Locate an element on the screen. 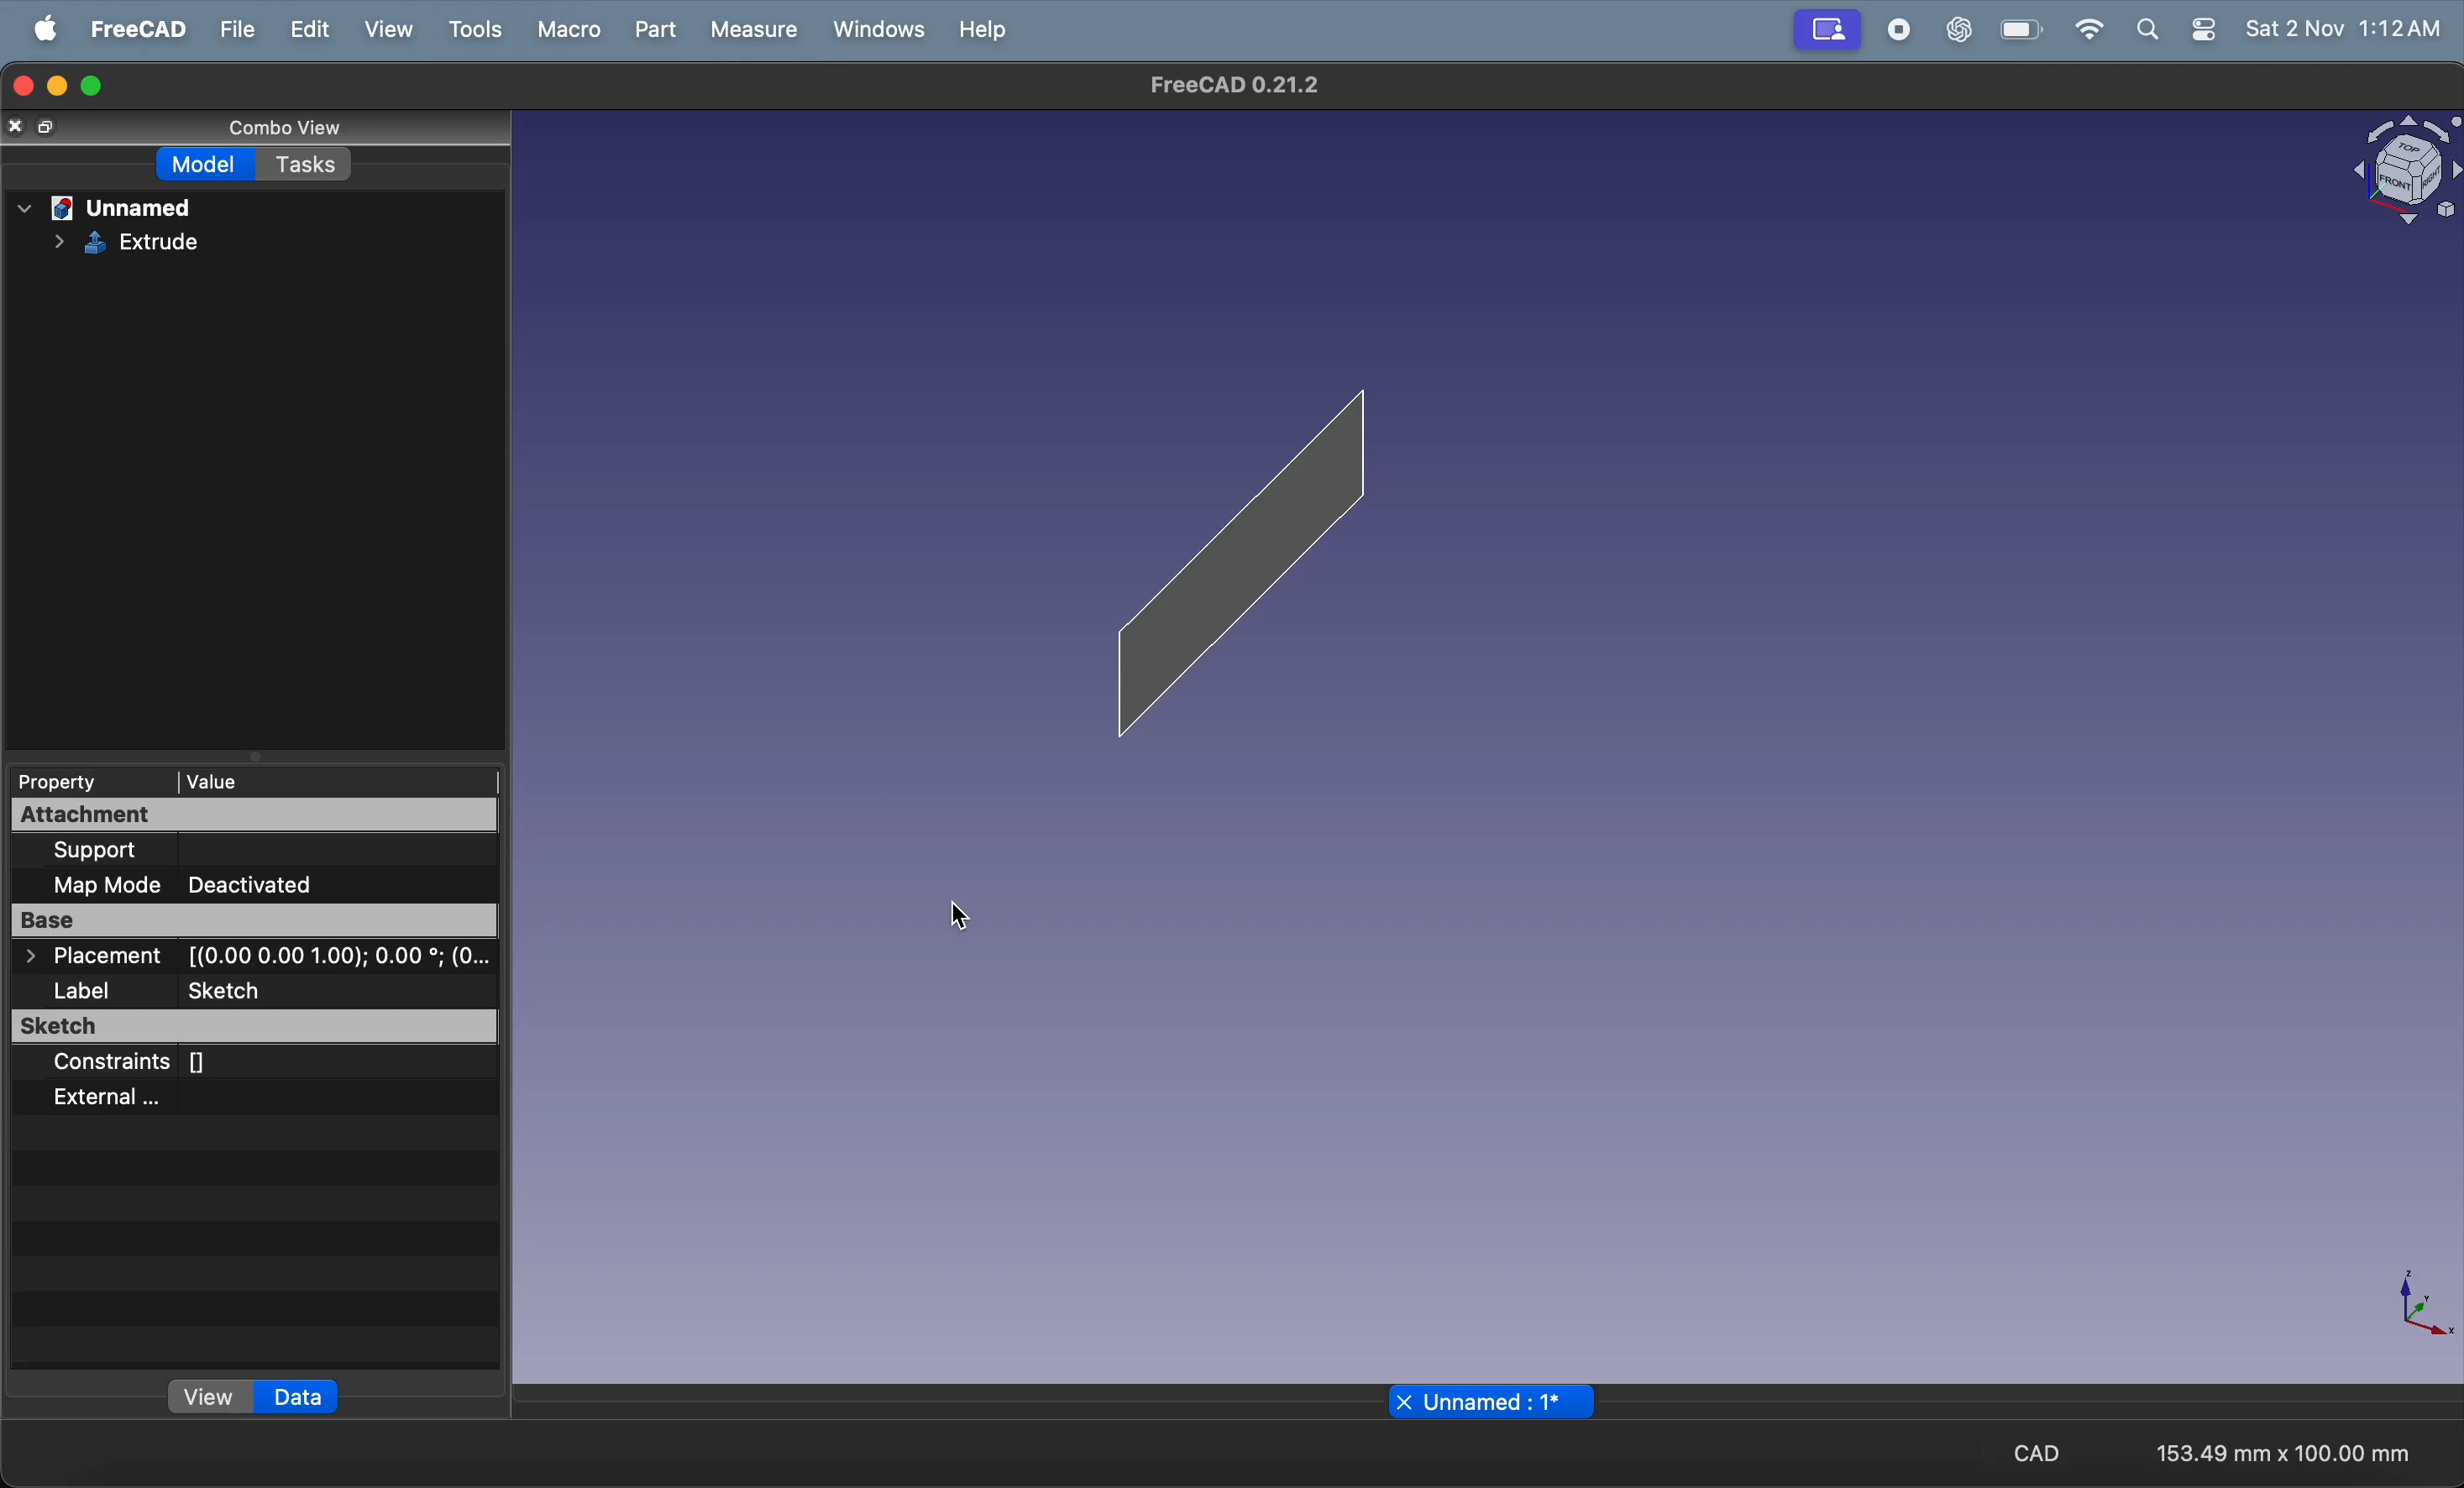  Base is located at coordinates (250, 920).